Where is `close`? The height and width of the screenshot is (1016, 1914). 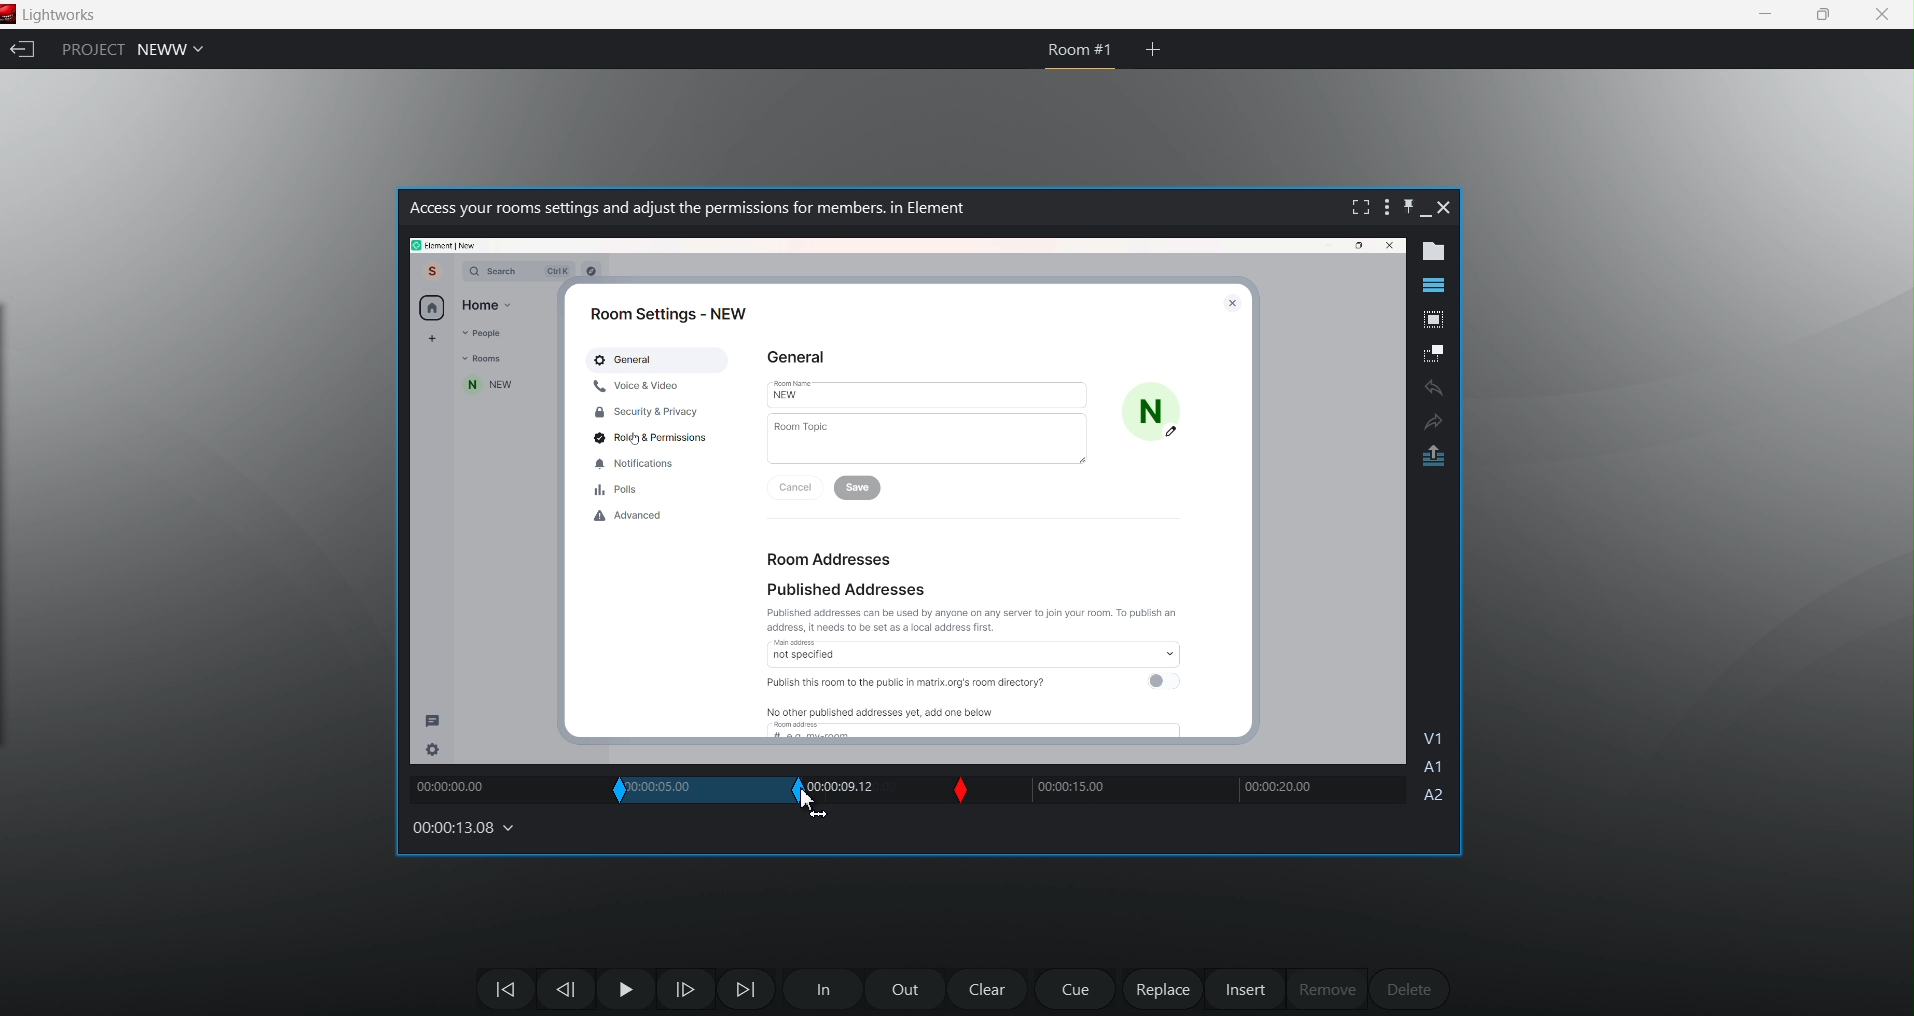
close is located at coordinates (1386, 247).